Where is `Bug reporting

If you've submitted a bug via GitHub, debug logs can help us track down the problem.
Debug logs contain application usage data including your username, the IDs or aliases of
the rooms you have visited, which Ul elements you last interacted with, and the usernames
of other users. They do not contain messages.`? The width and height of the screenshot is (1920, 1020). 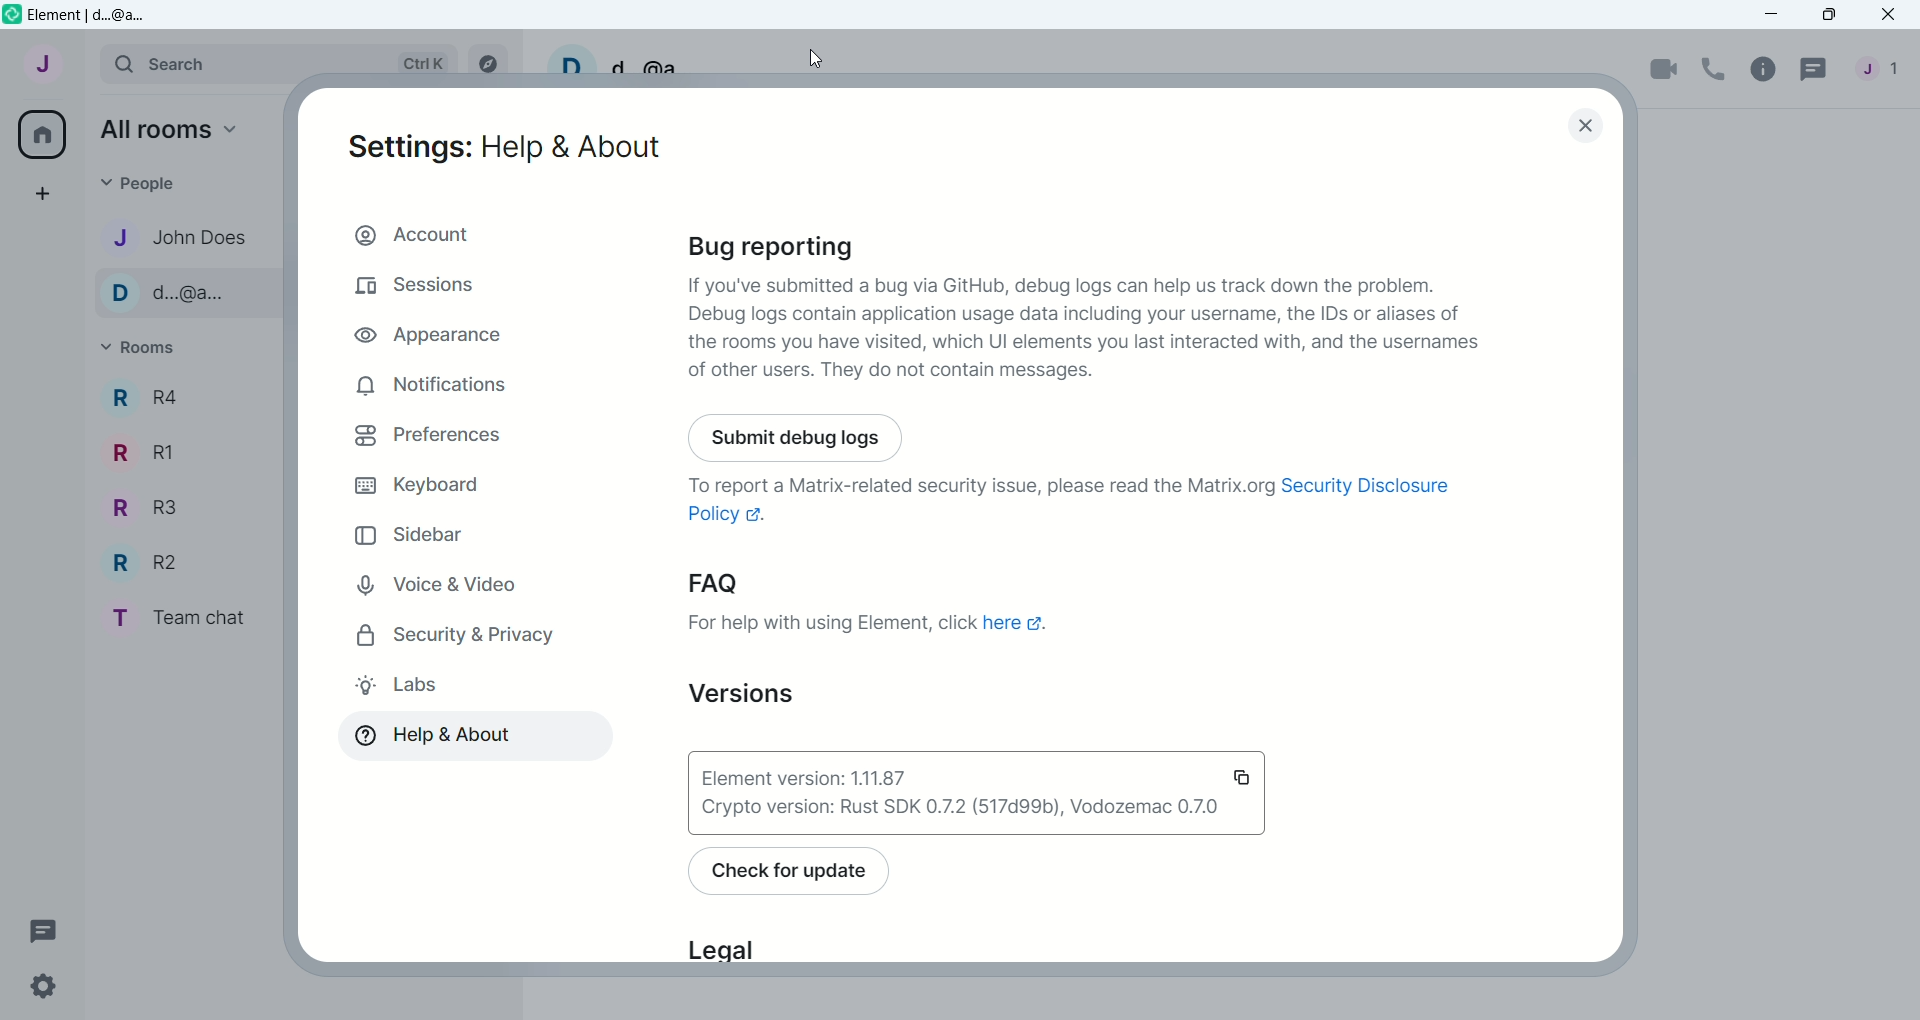 Bug reporting

If you've submitted a bug via GitHub, debug logs can help us track down the problem.
Debug logs contain application usage data including your username, the IDs or aliases of
the rooms you have visited, which Ul elements you last interacted with, and the usernames
of other users. They do not contain messages. is located at coordinates (1095, 307).